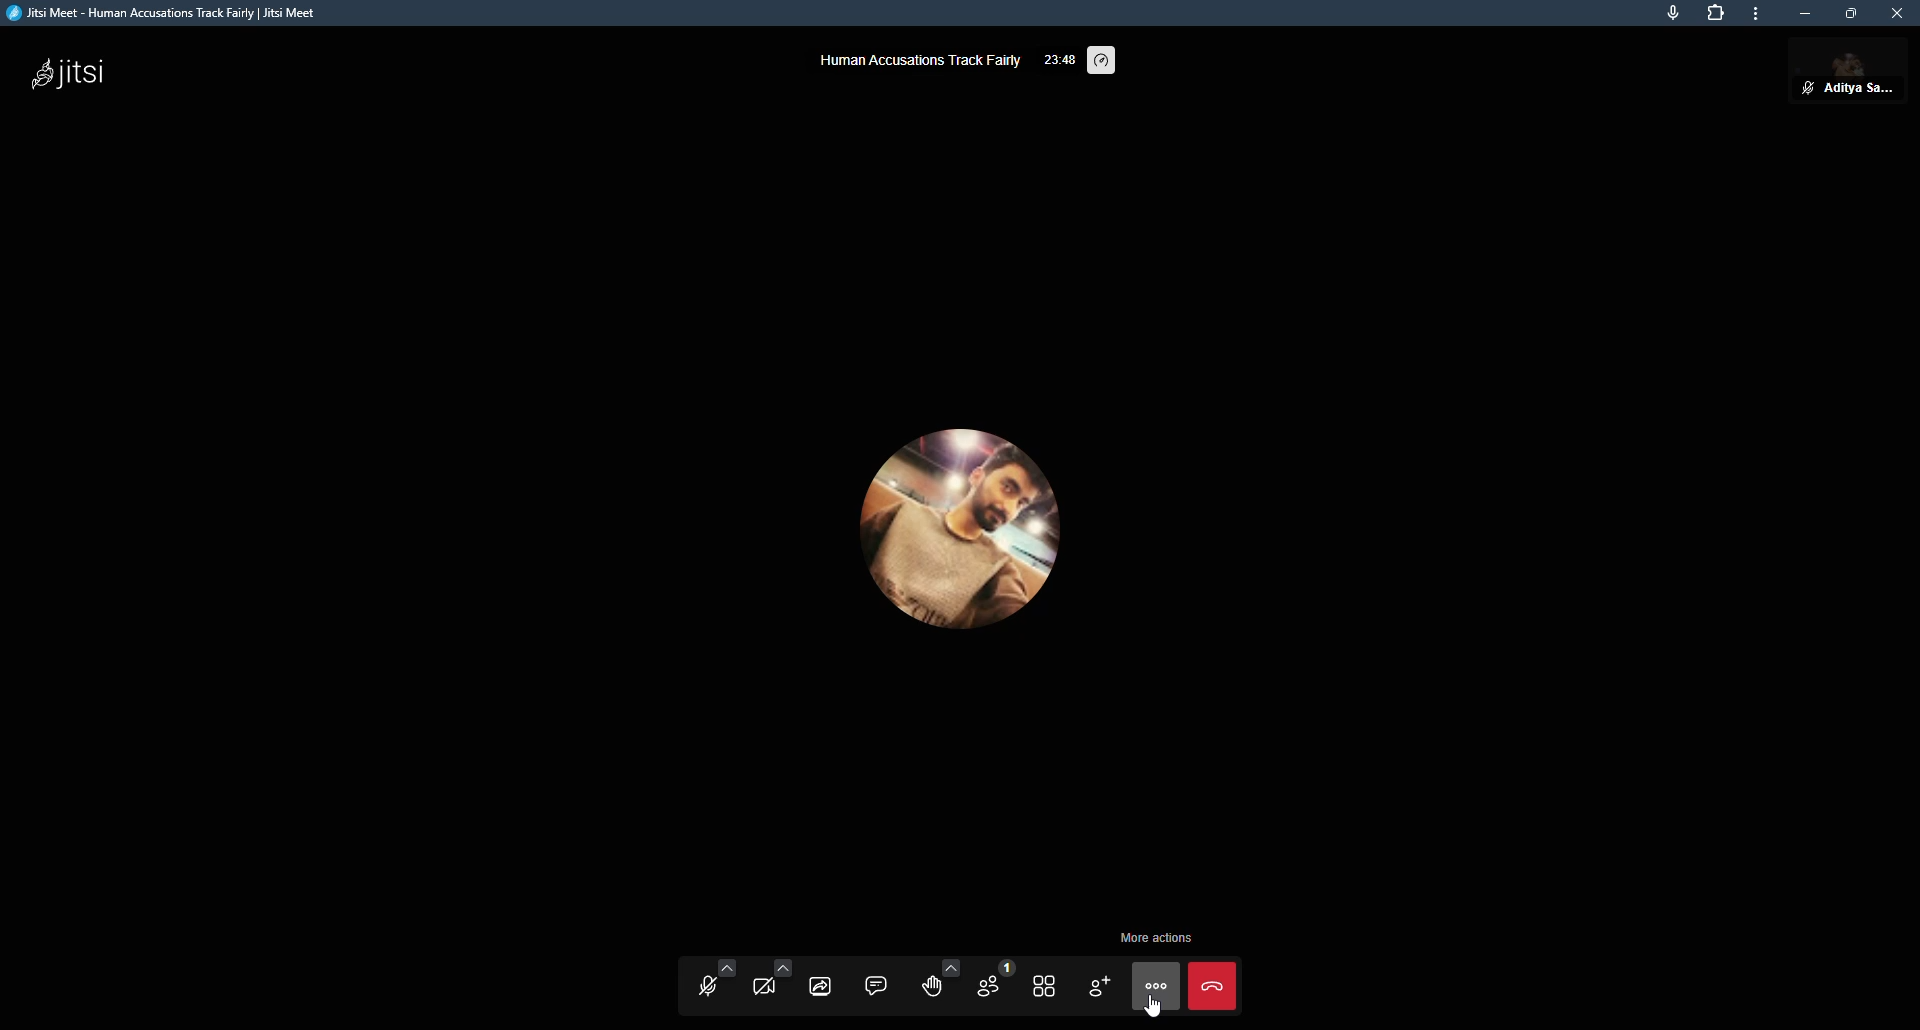  What do you see at coordinates (876, 983) in the screenshot?
I see `chat` at bounding box center [876, 983].